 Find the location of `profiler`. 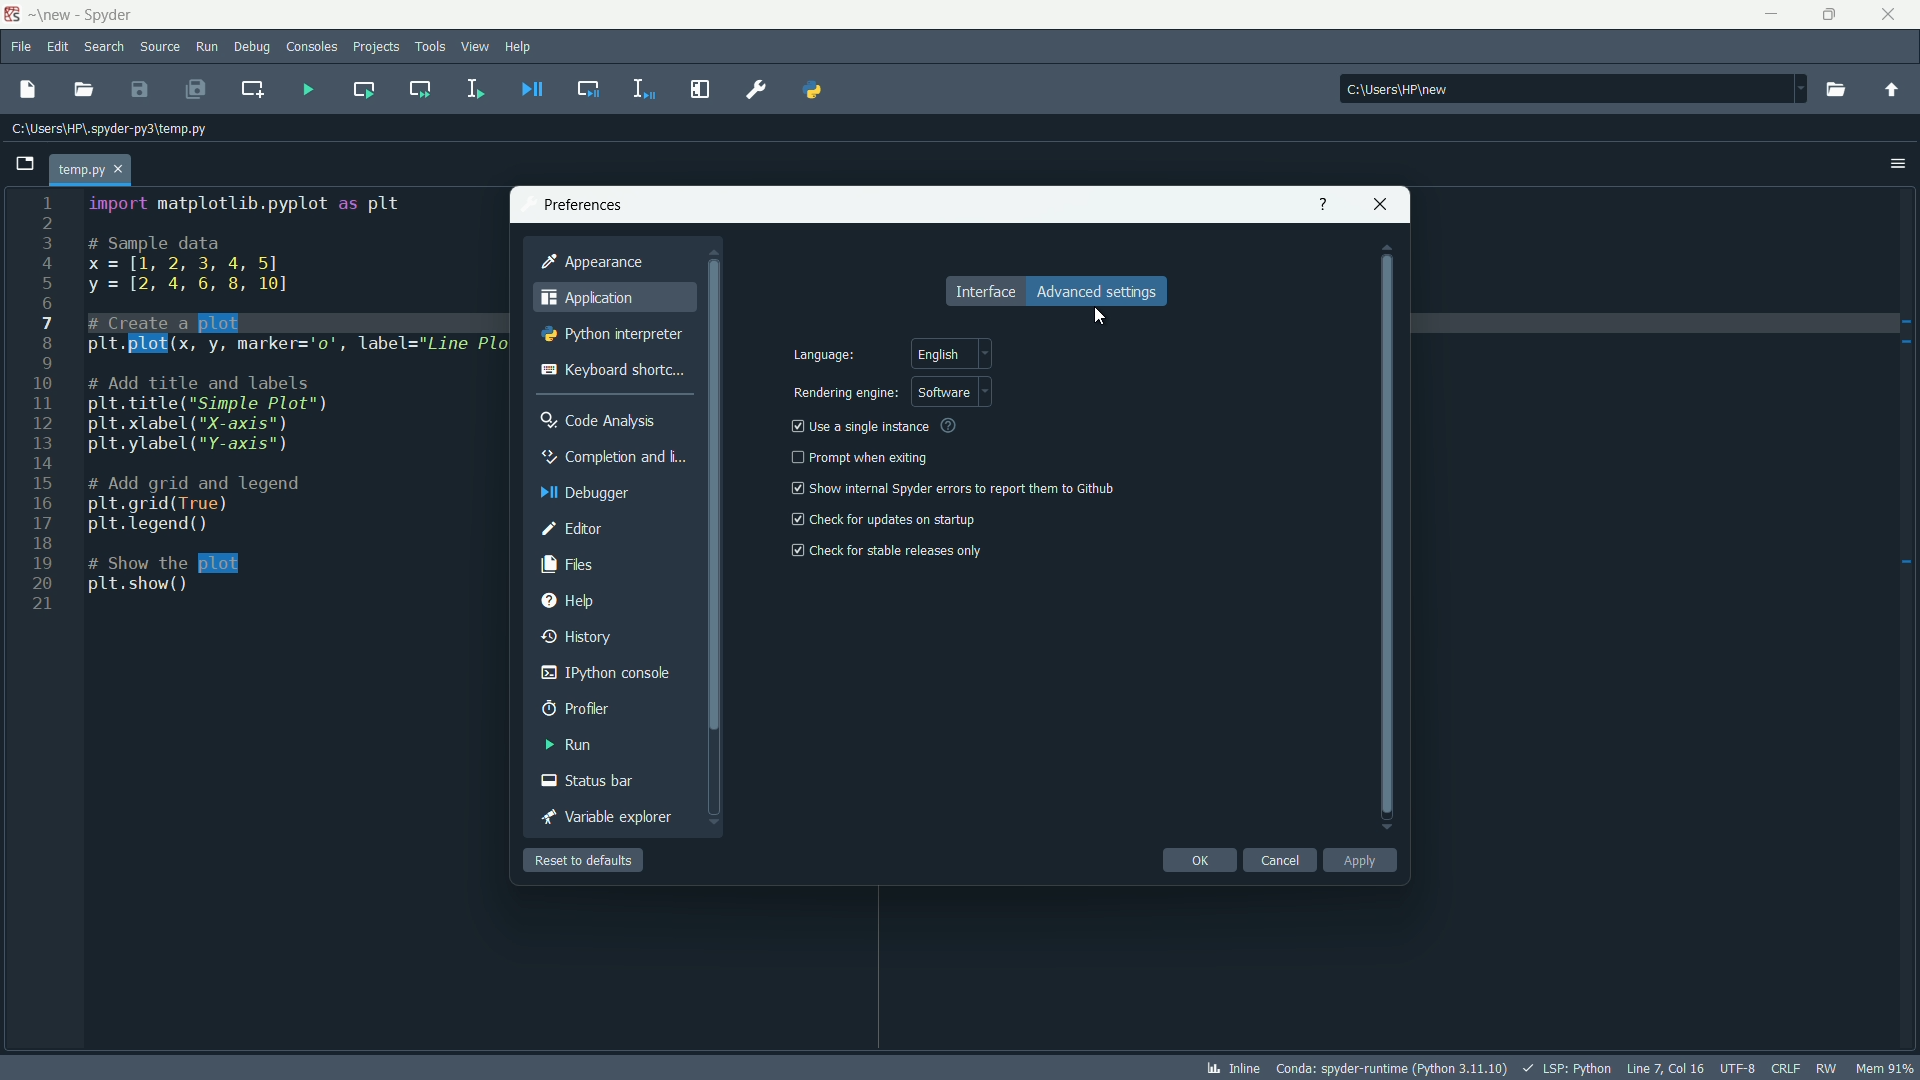

profiler is located at coordinates (577, 707).